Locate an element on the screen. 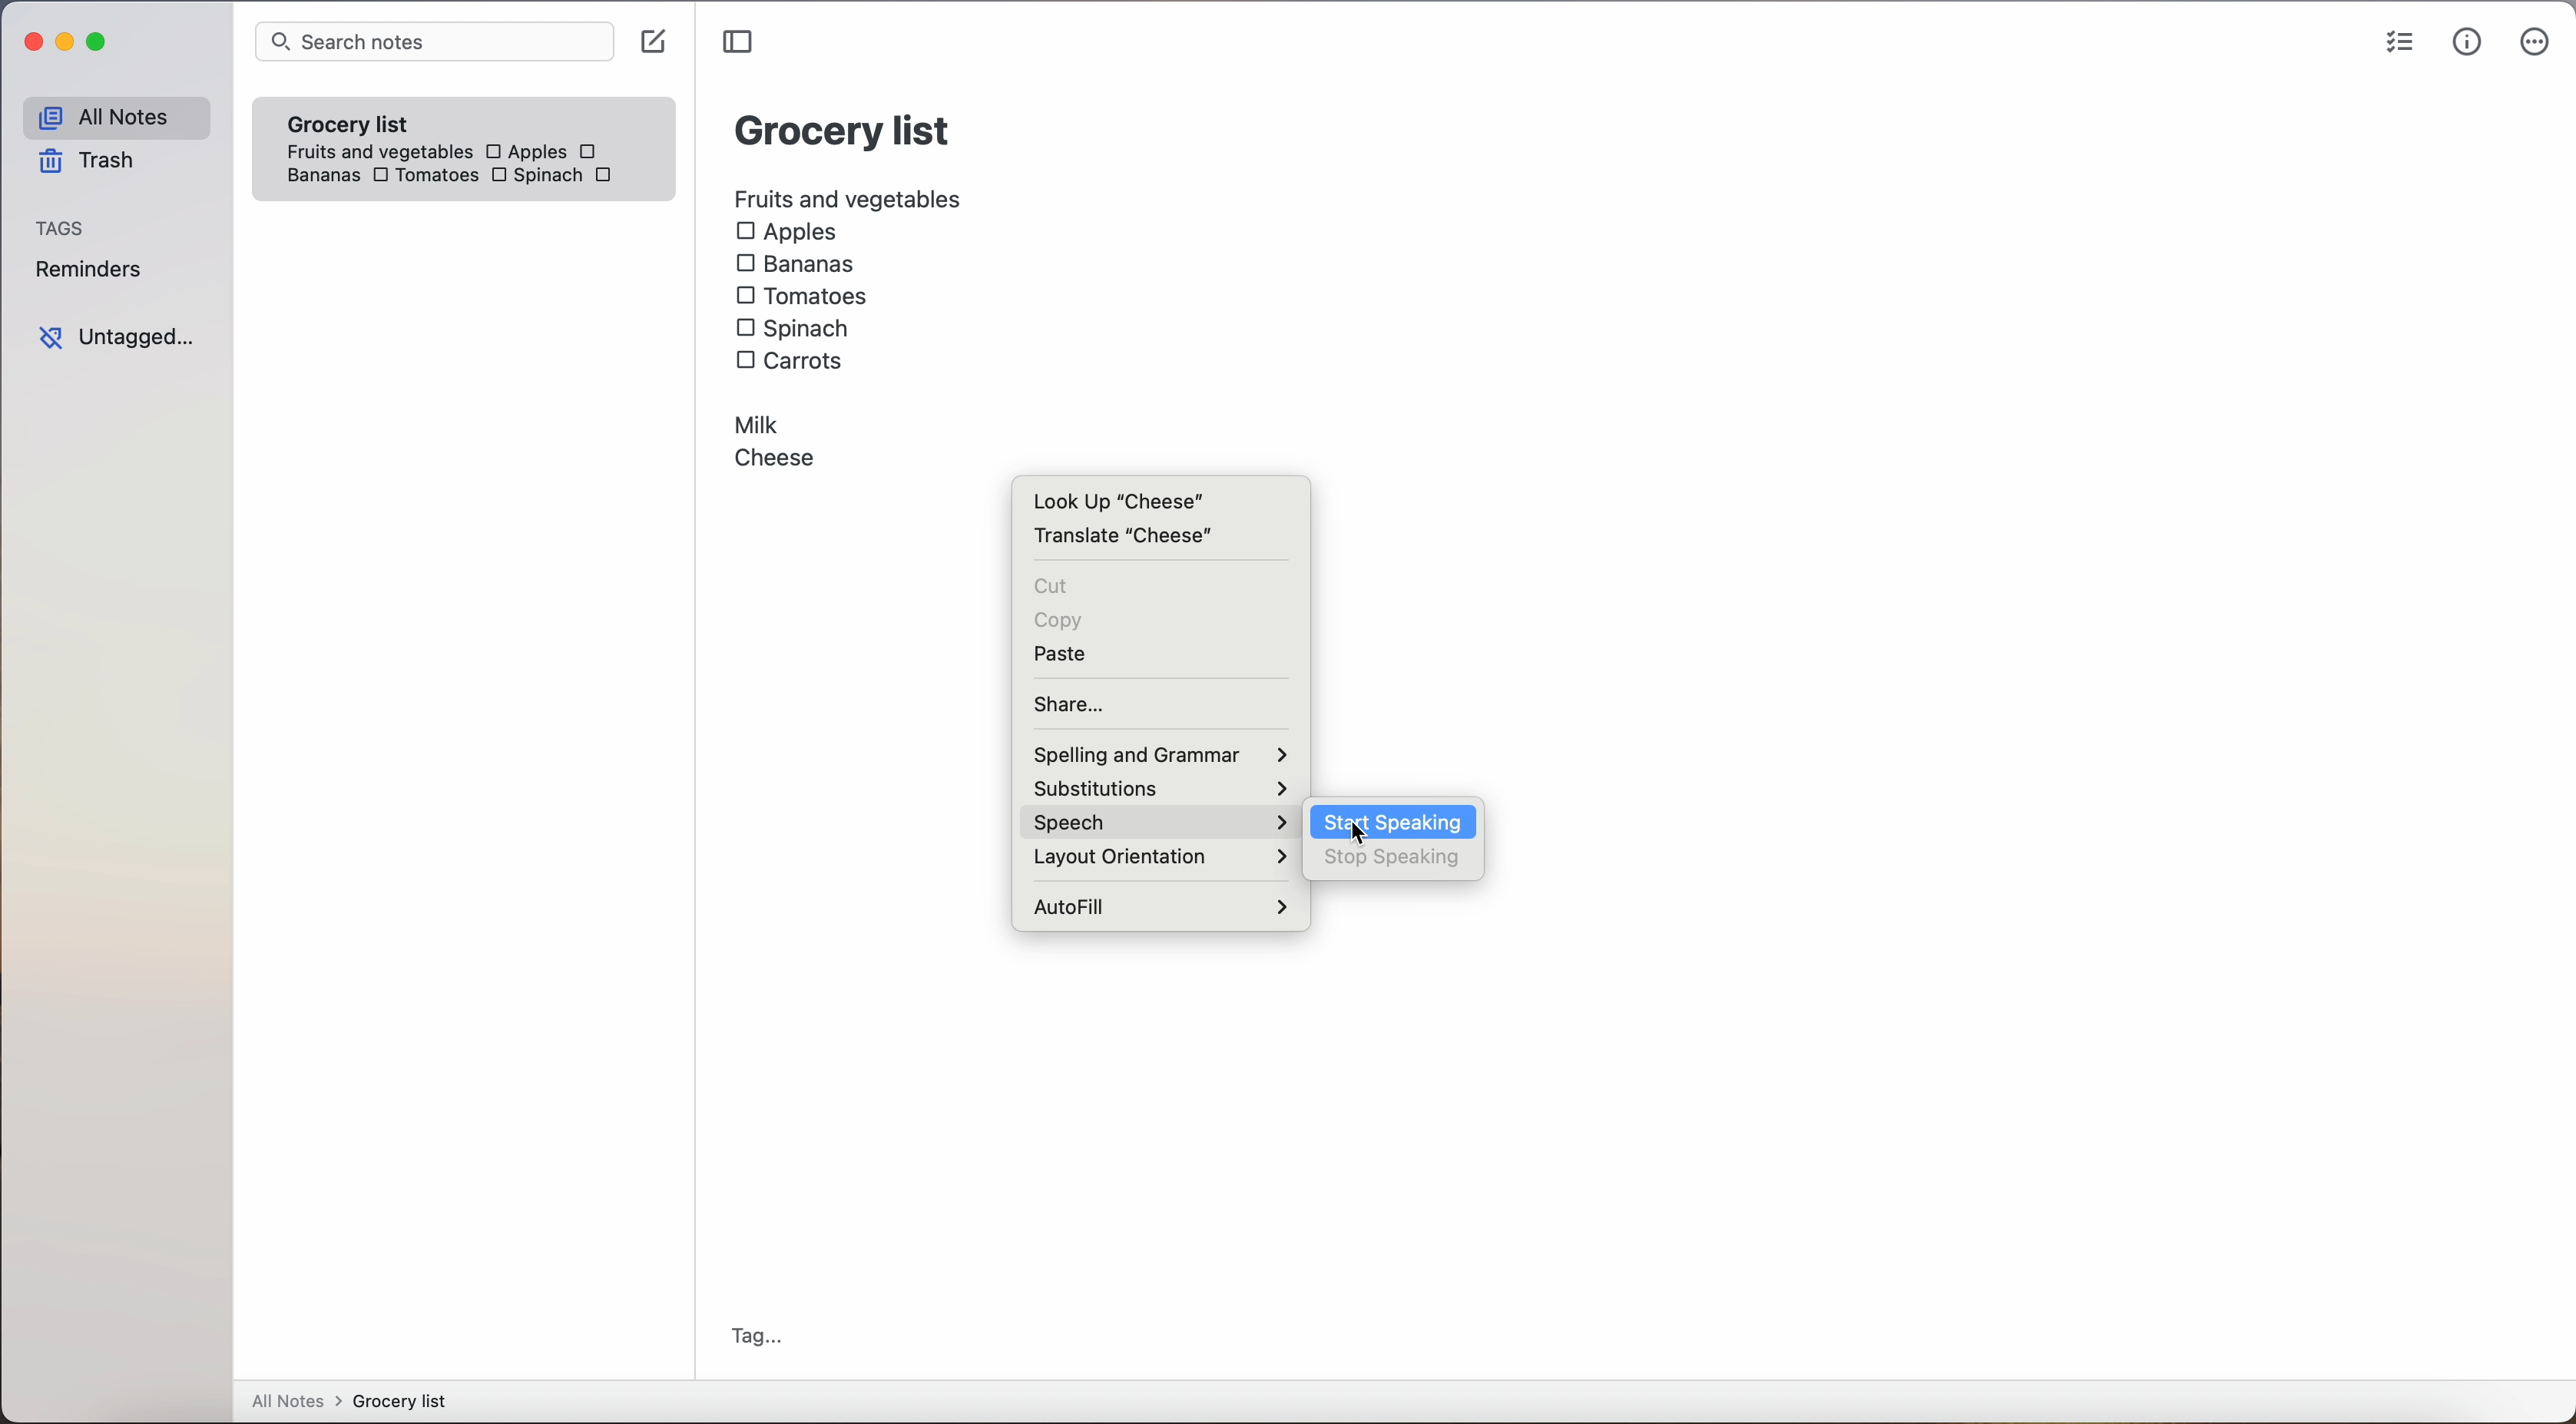 The width and height of the screenshot is (2576, 1424). copy is located at coordinates (1062, 619).